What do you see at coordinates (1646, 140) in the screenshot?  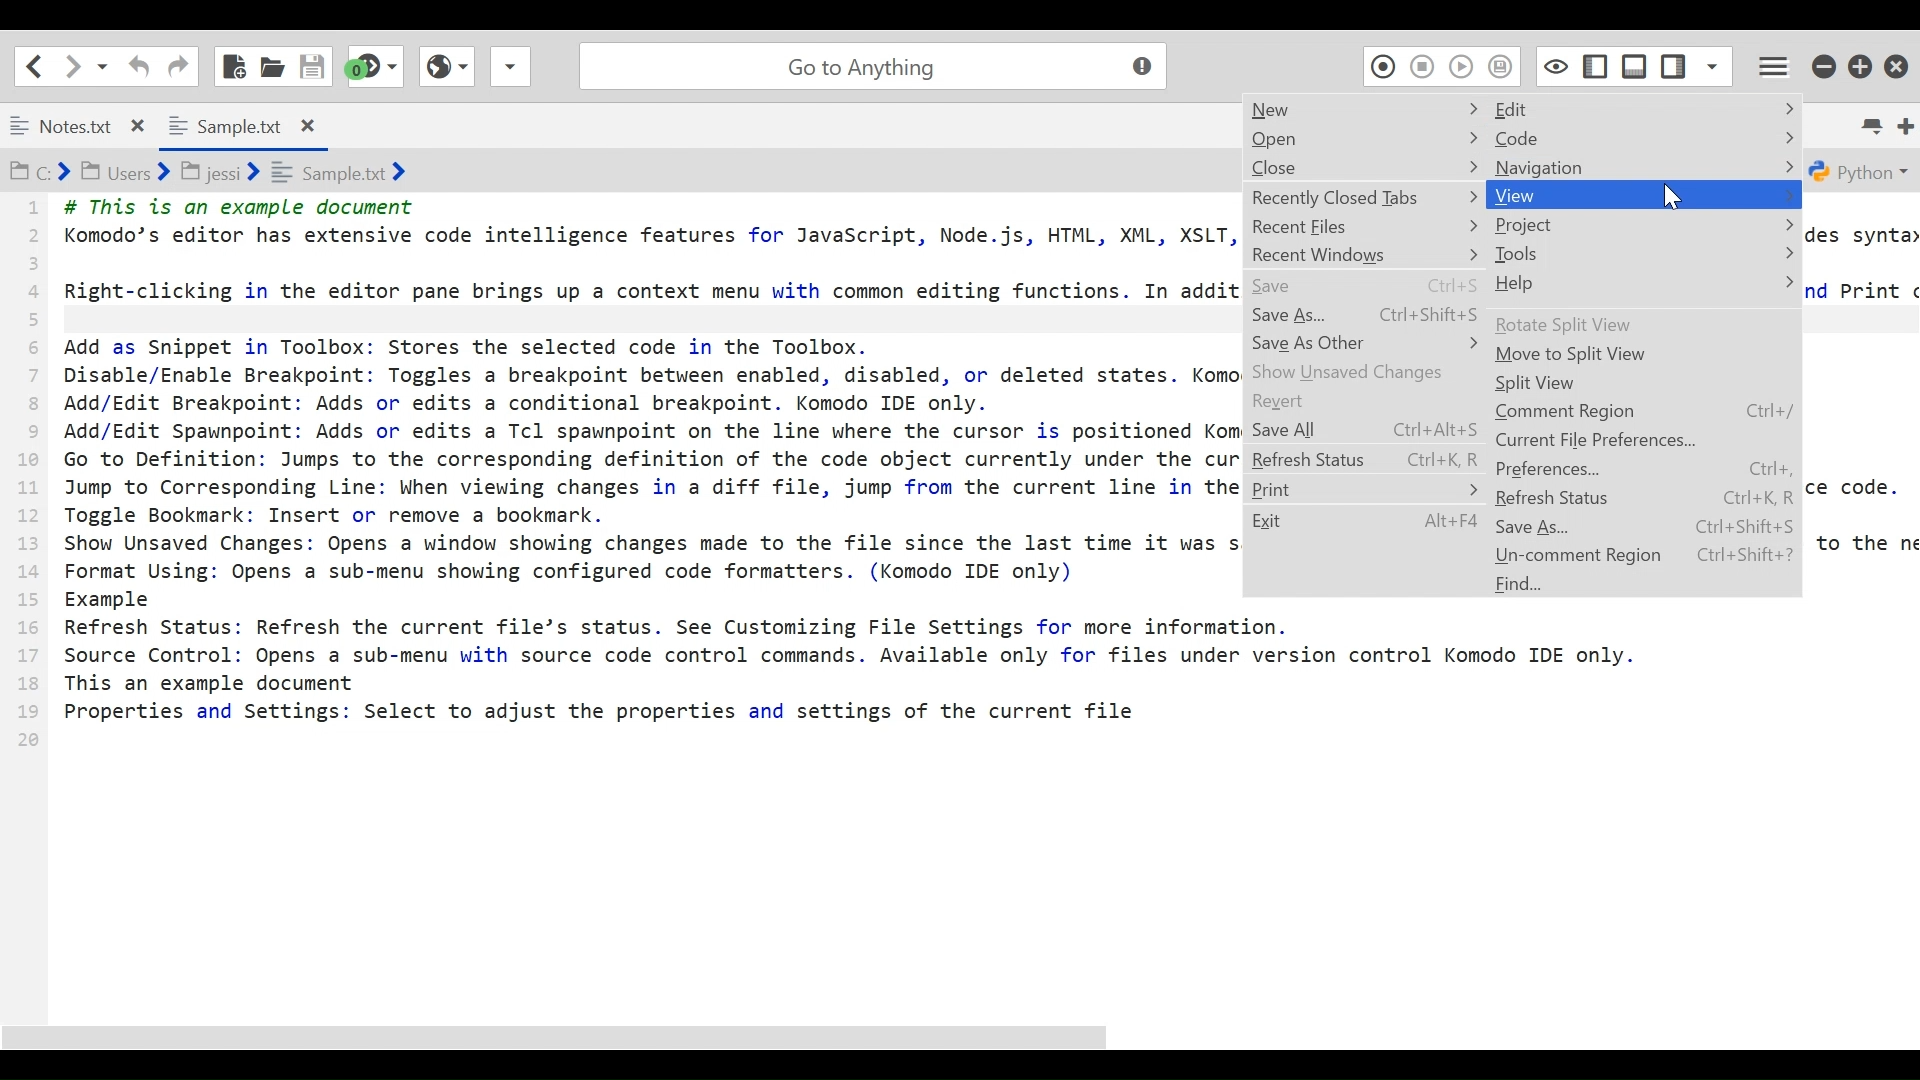 I see `Code` at bounding box center [1646, 140].